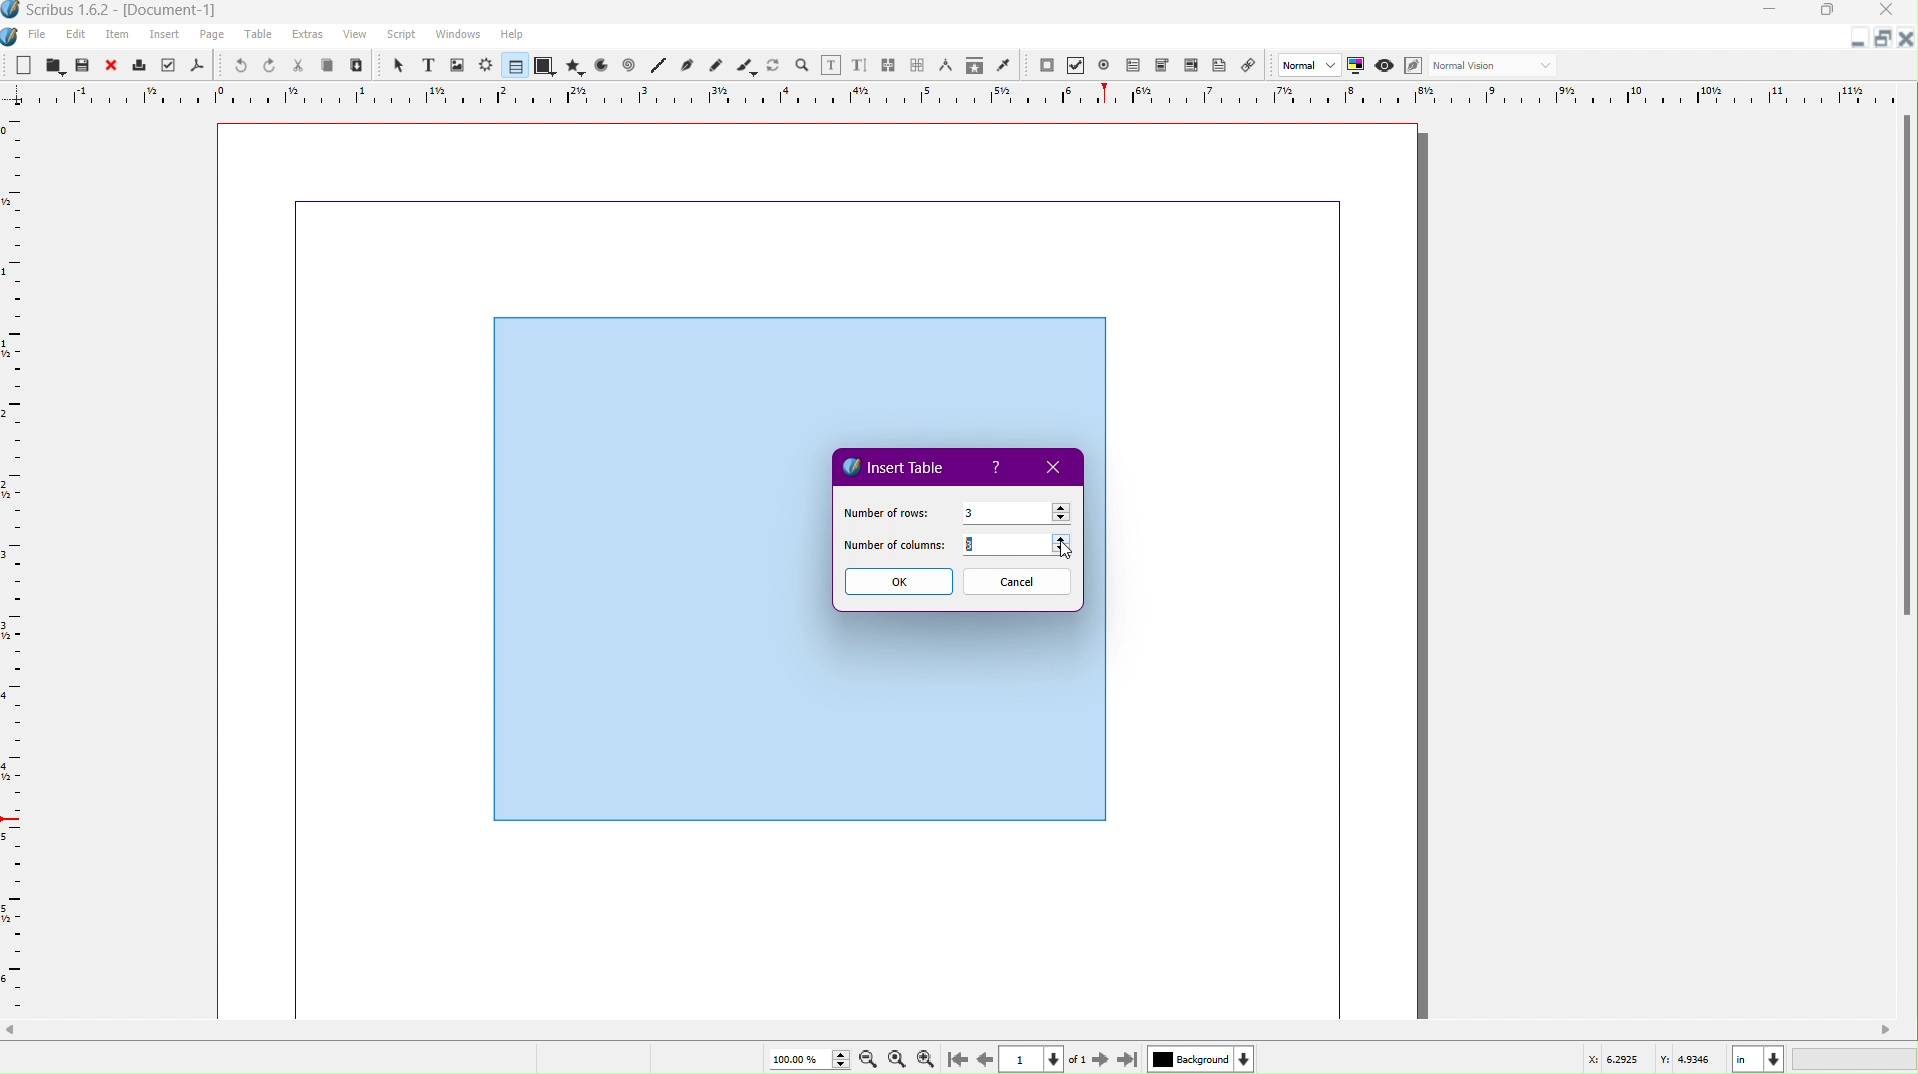  I want to click on Page, so click(213, 35).